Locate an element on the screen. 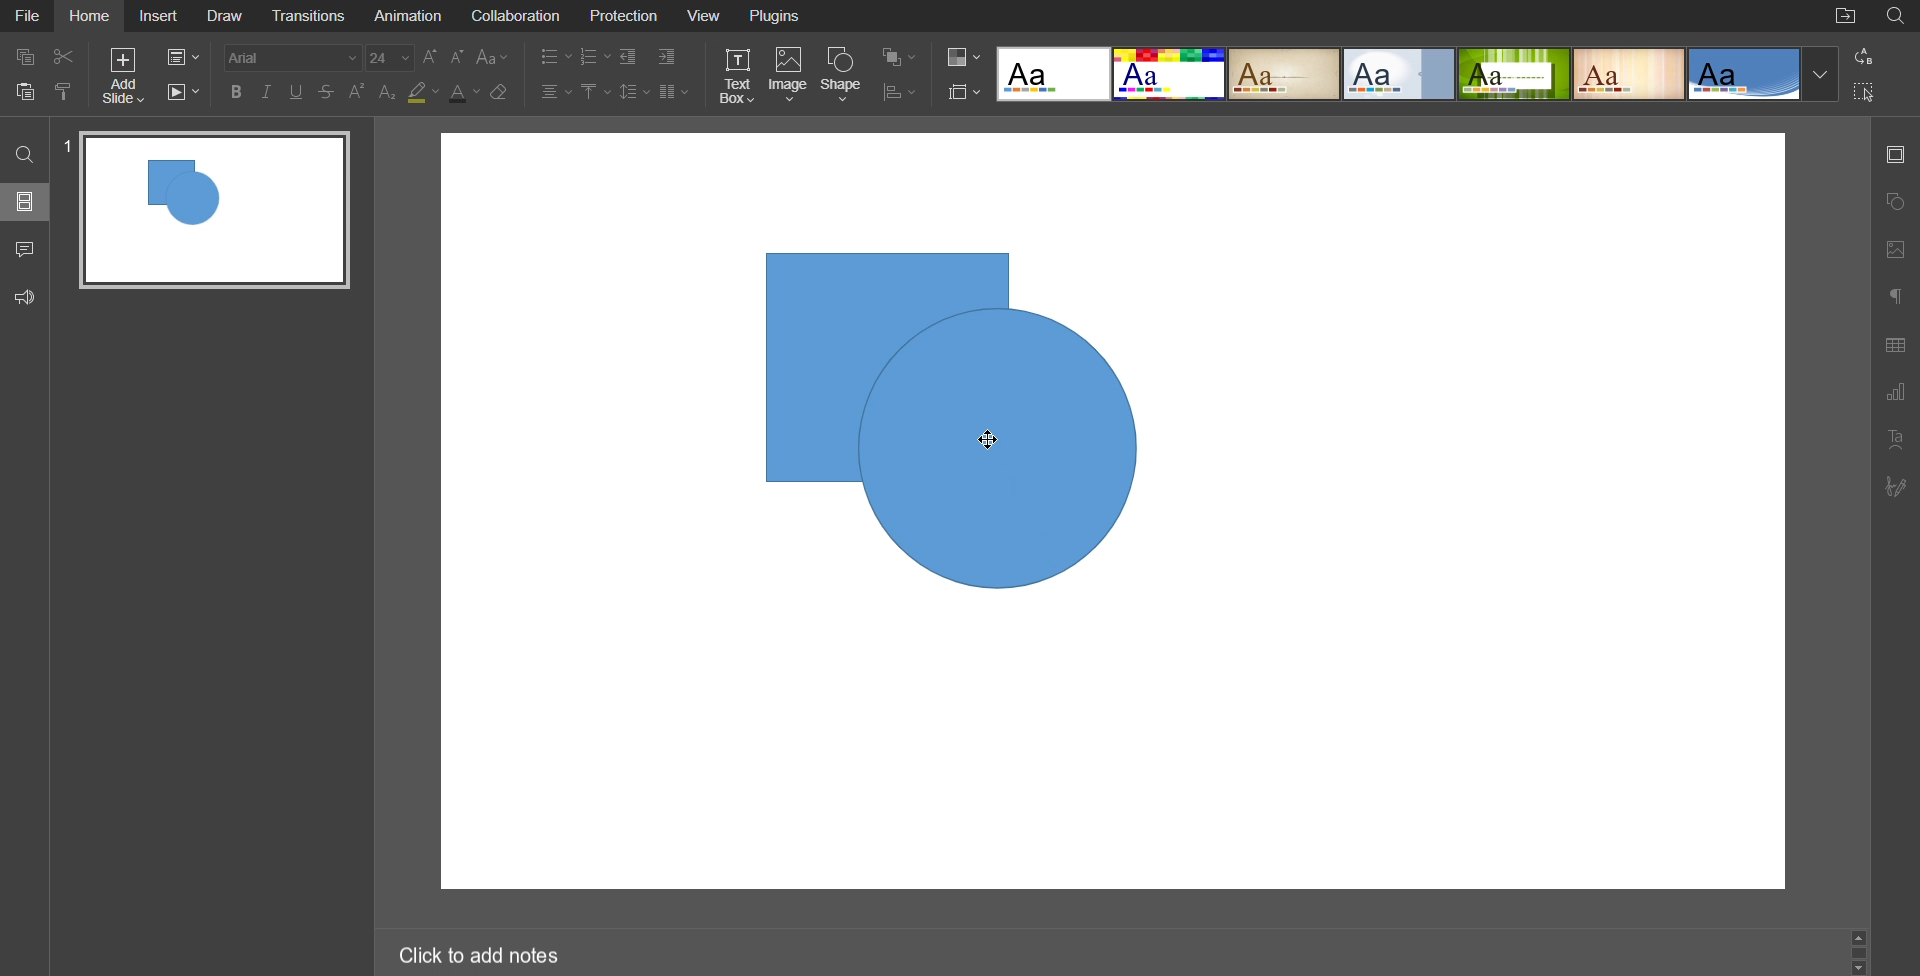 This screenshot has height=976, width=1920. Copy Style is located at coordinates (64, 93).